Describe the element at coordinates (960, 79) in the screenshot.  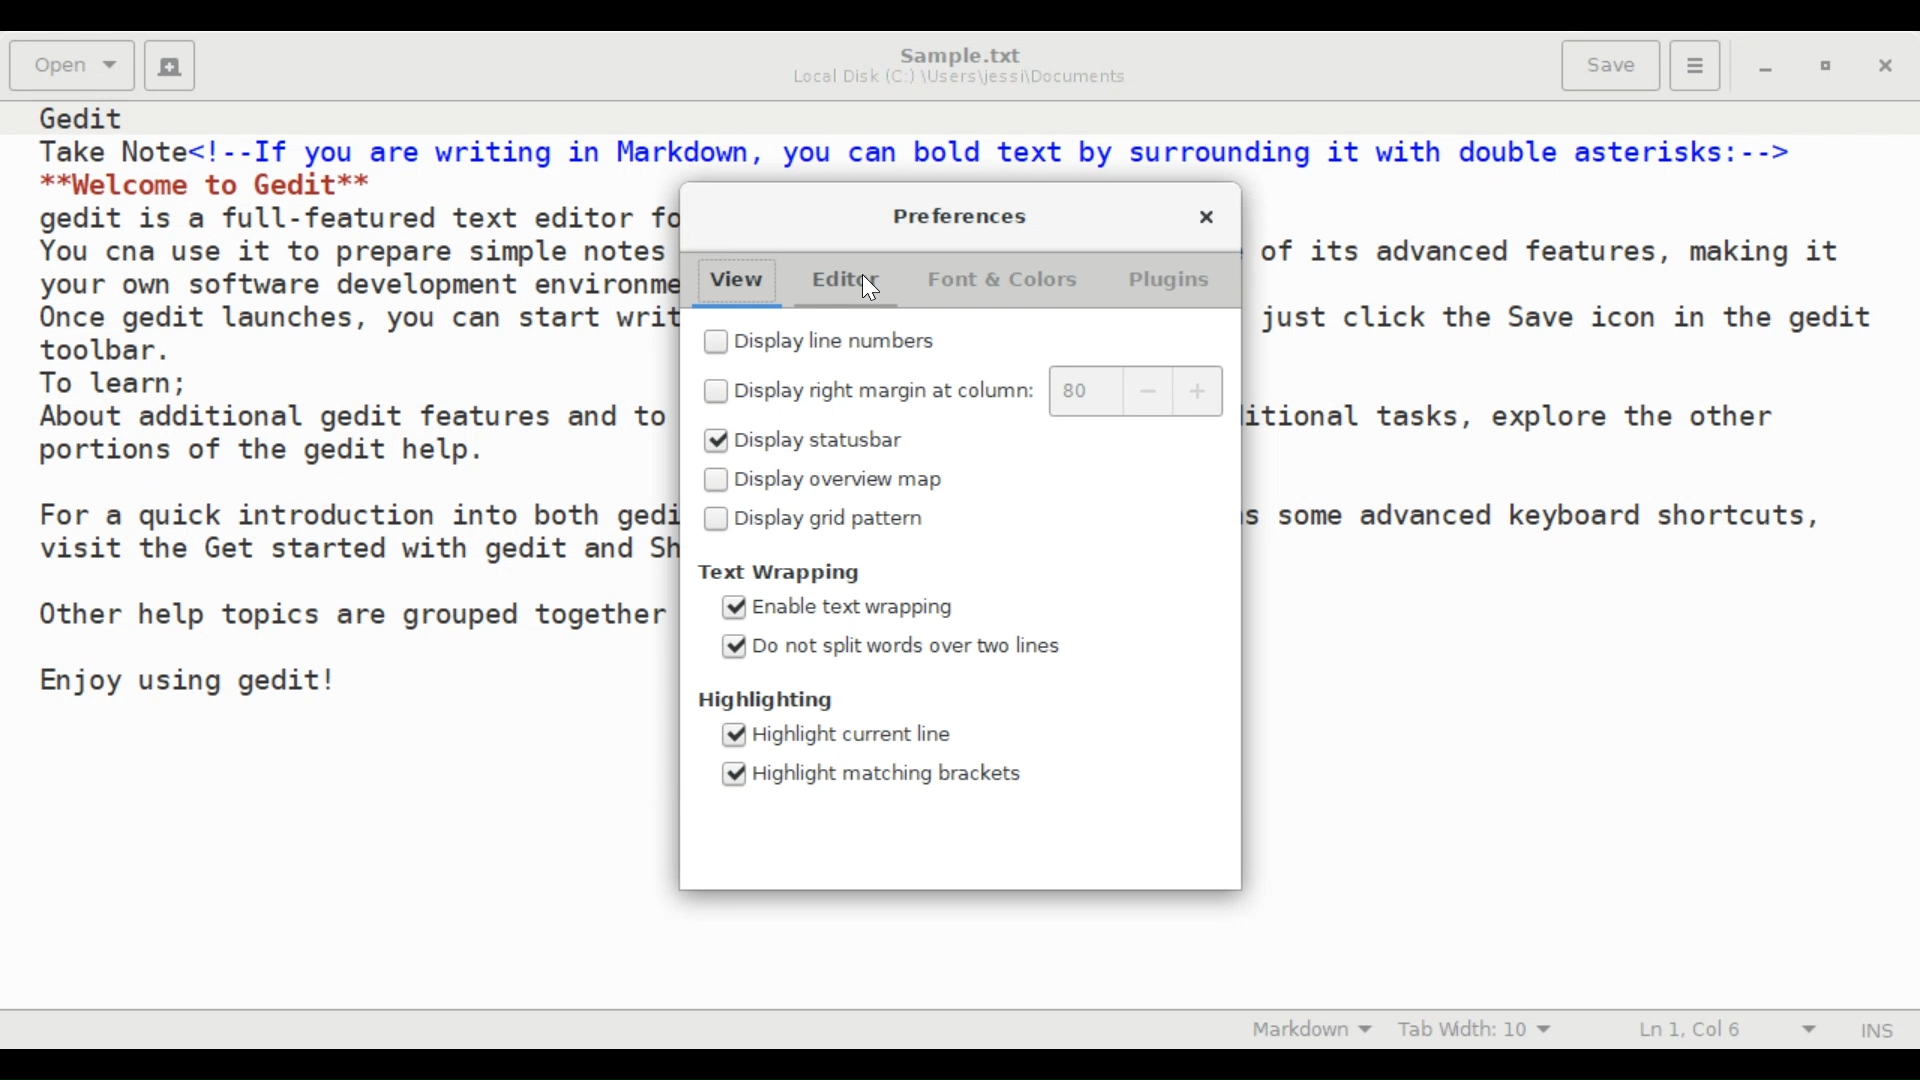
I see `Local Disk (C:) \Users\jessi\Documents` at that location.